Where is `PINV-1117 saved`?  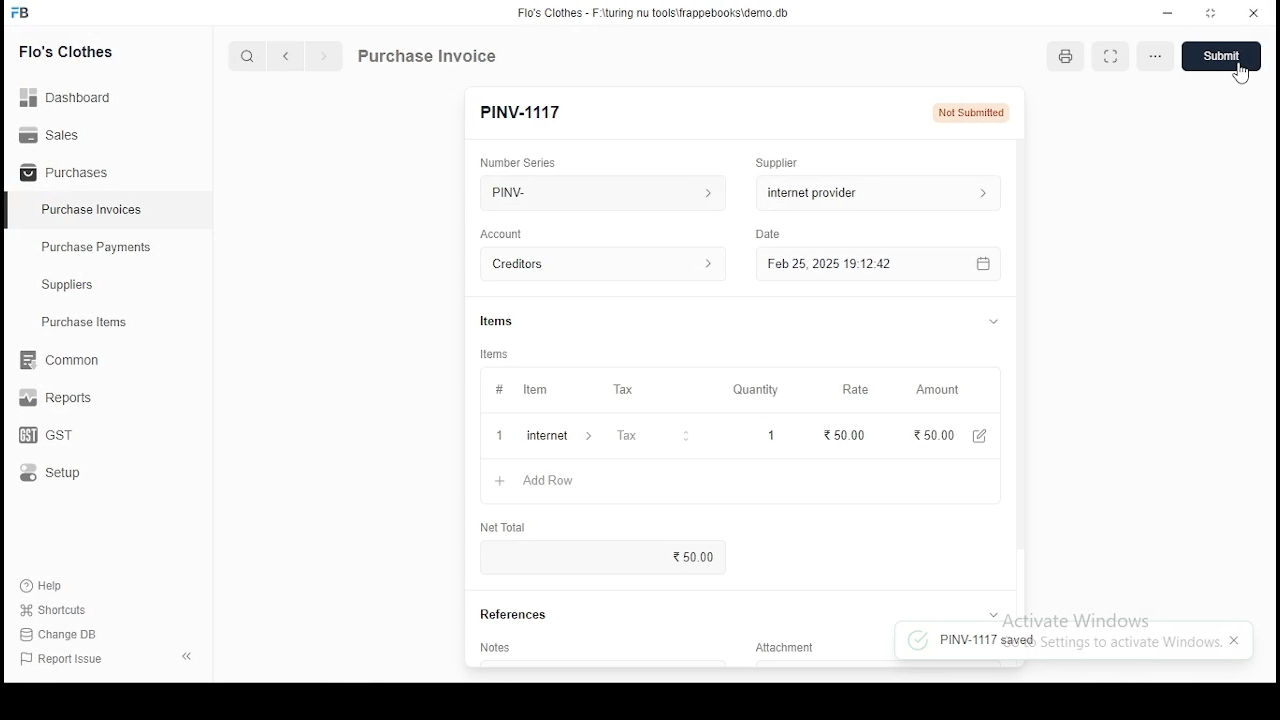 PINV-1117 saved is located at coordinates (970, 641).